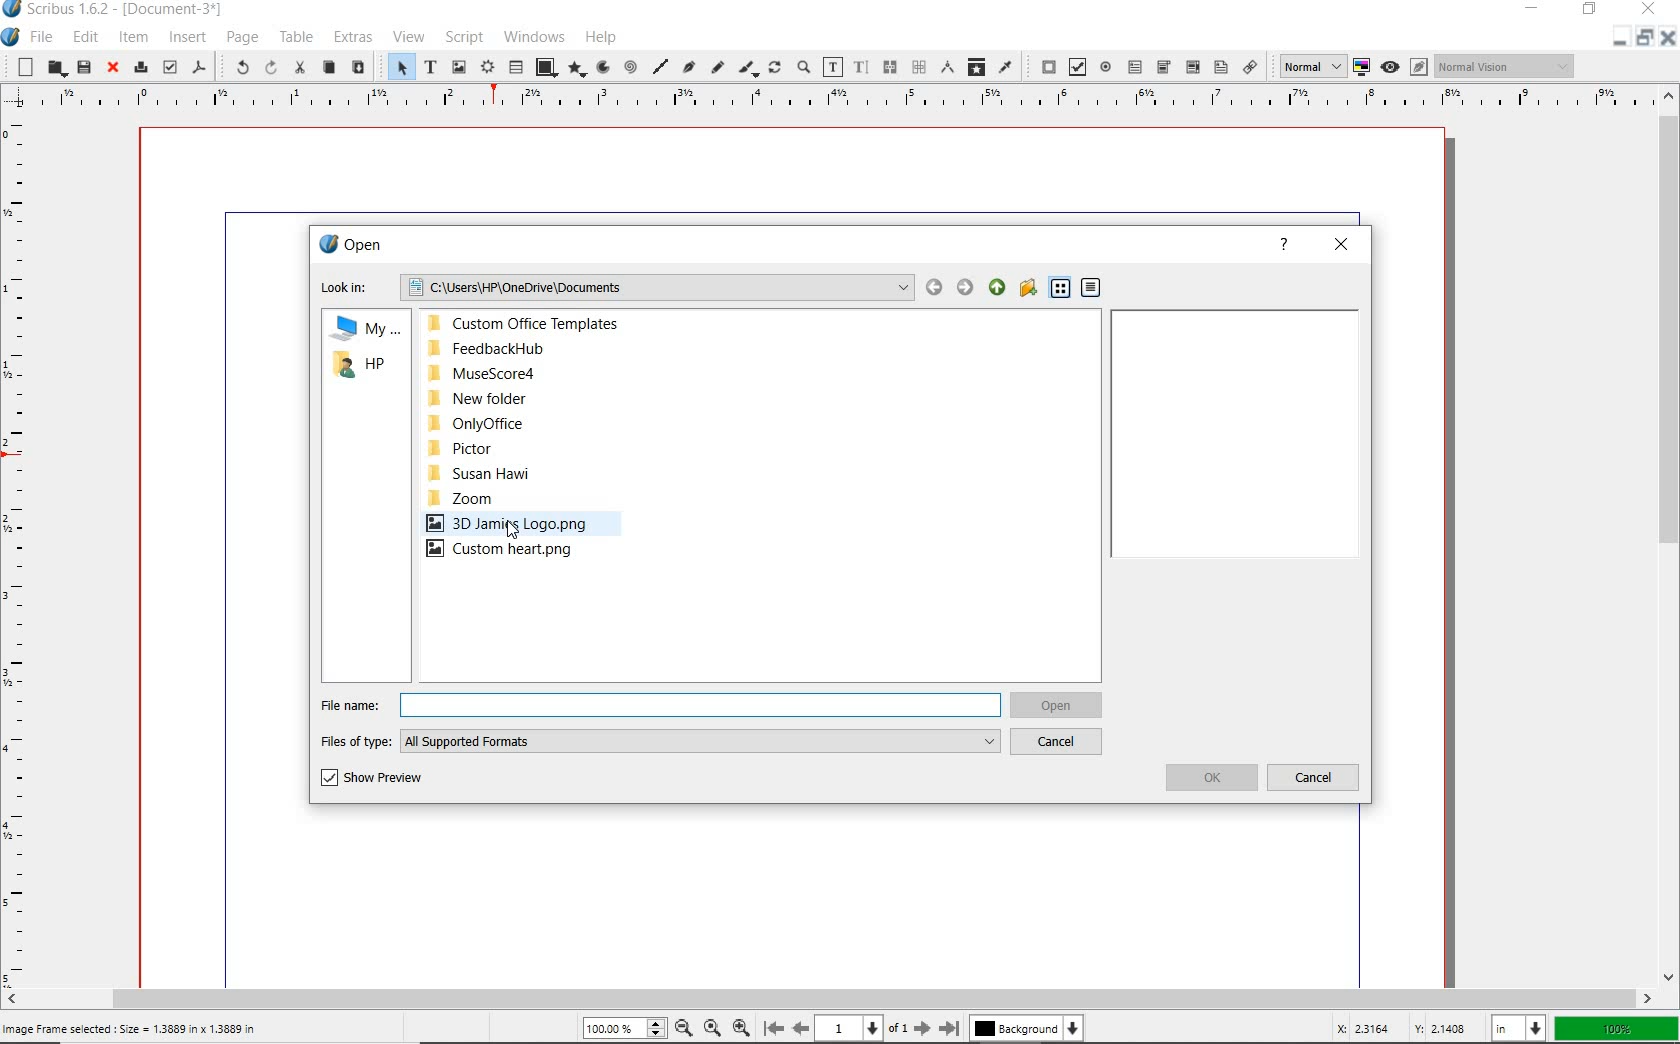 The width and height of the screenshot is (1680, 1044). I want to click on unlink text frames, so click(913, 68).